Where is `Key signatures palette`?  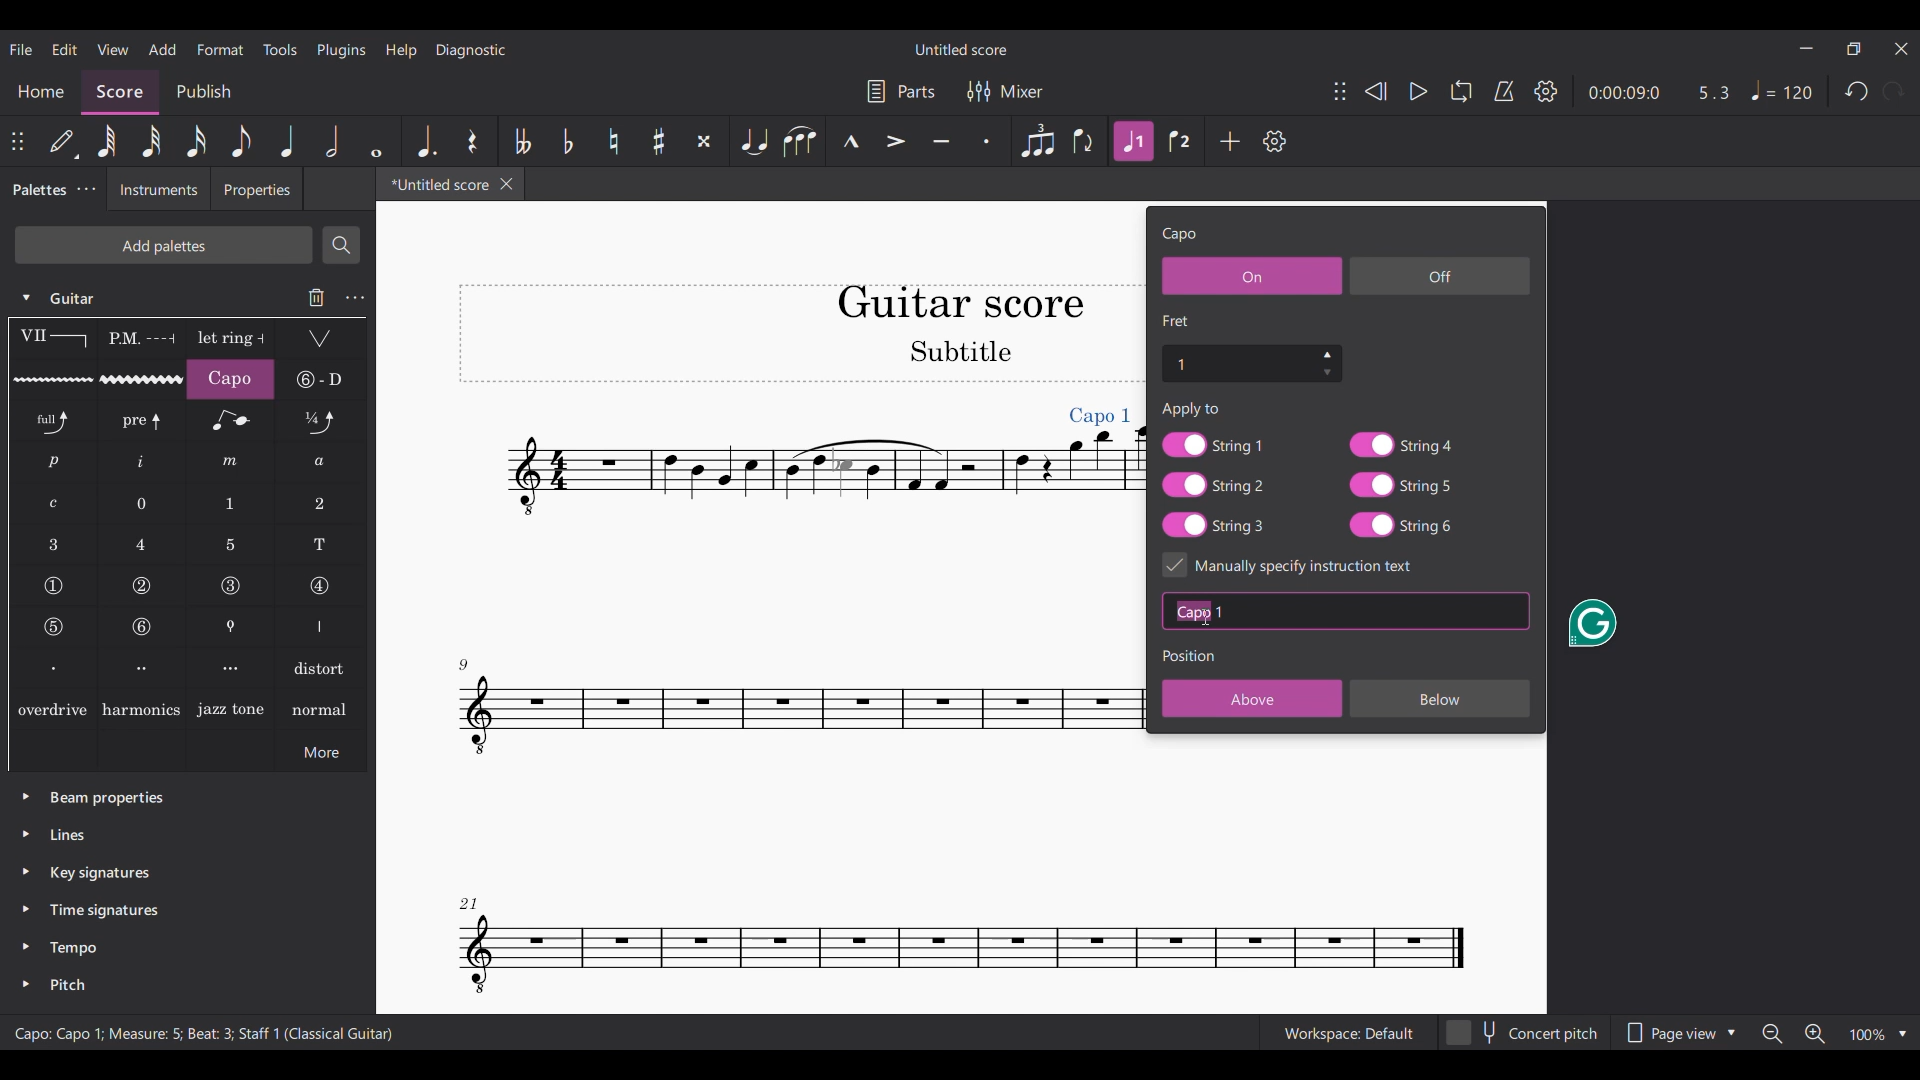 Key signatures palette is located at coordinates (100, 873).